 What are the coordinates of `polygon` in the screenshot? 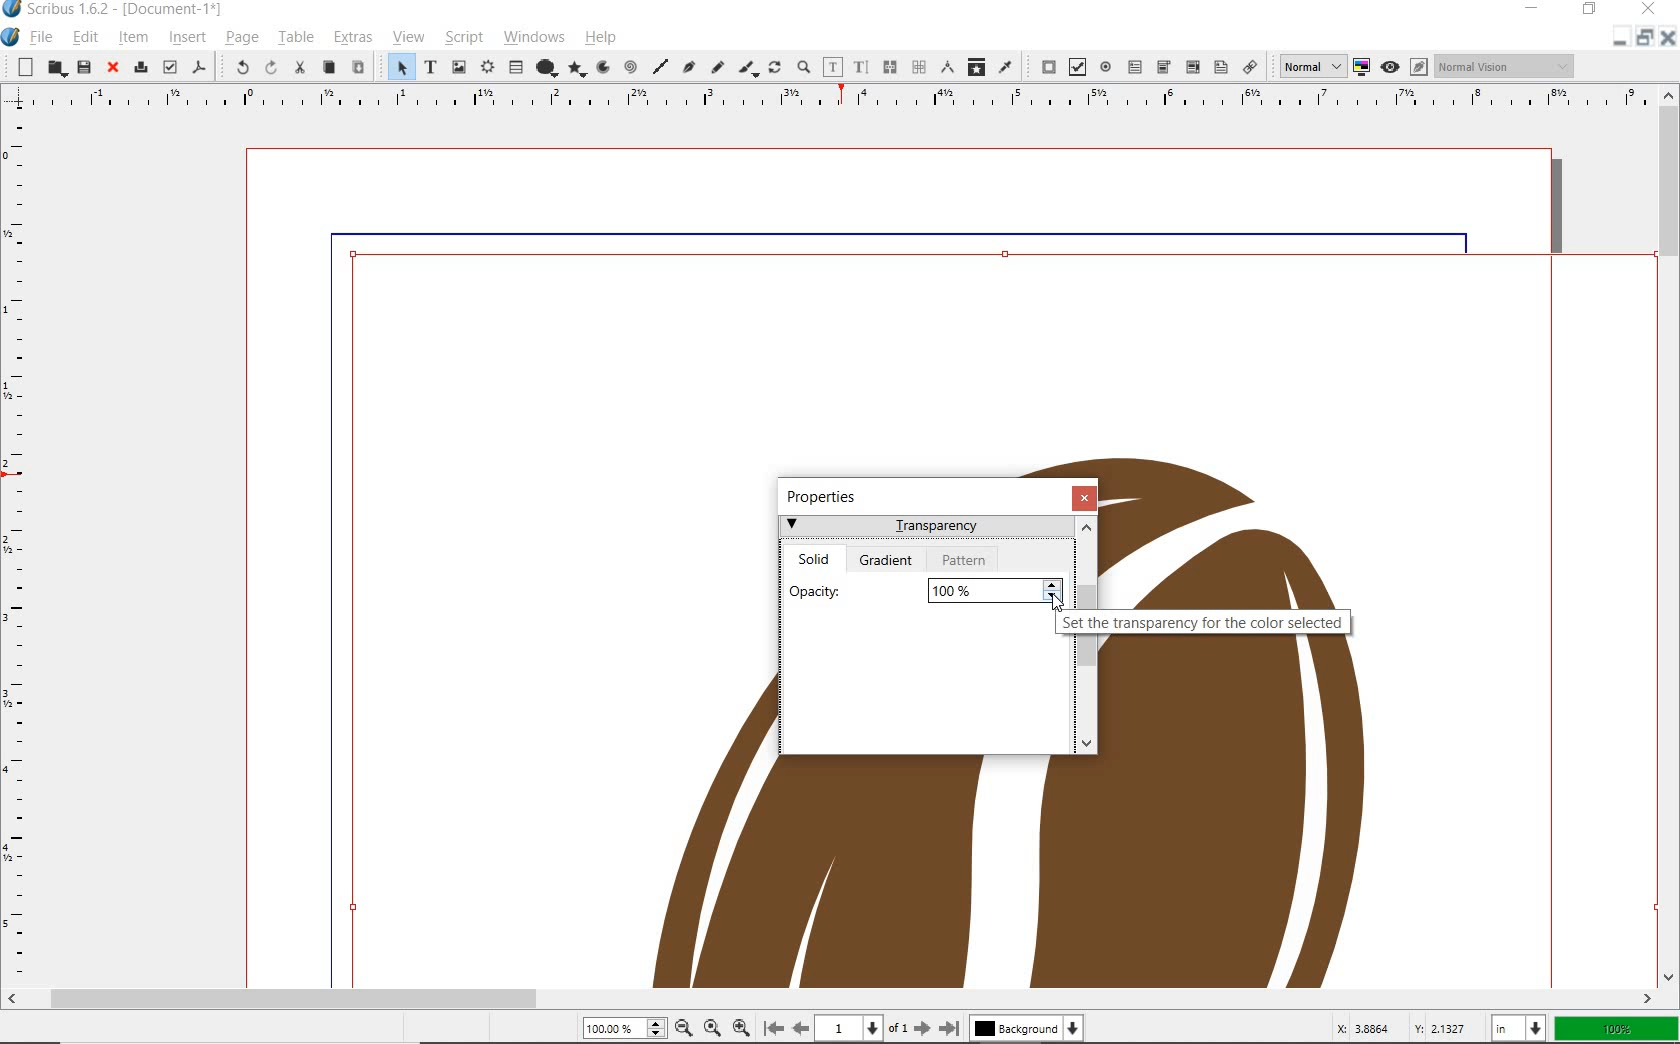 It's located at (578, 69).